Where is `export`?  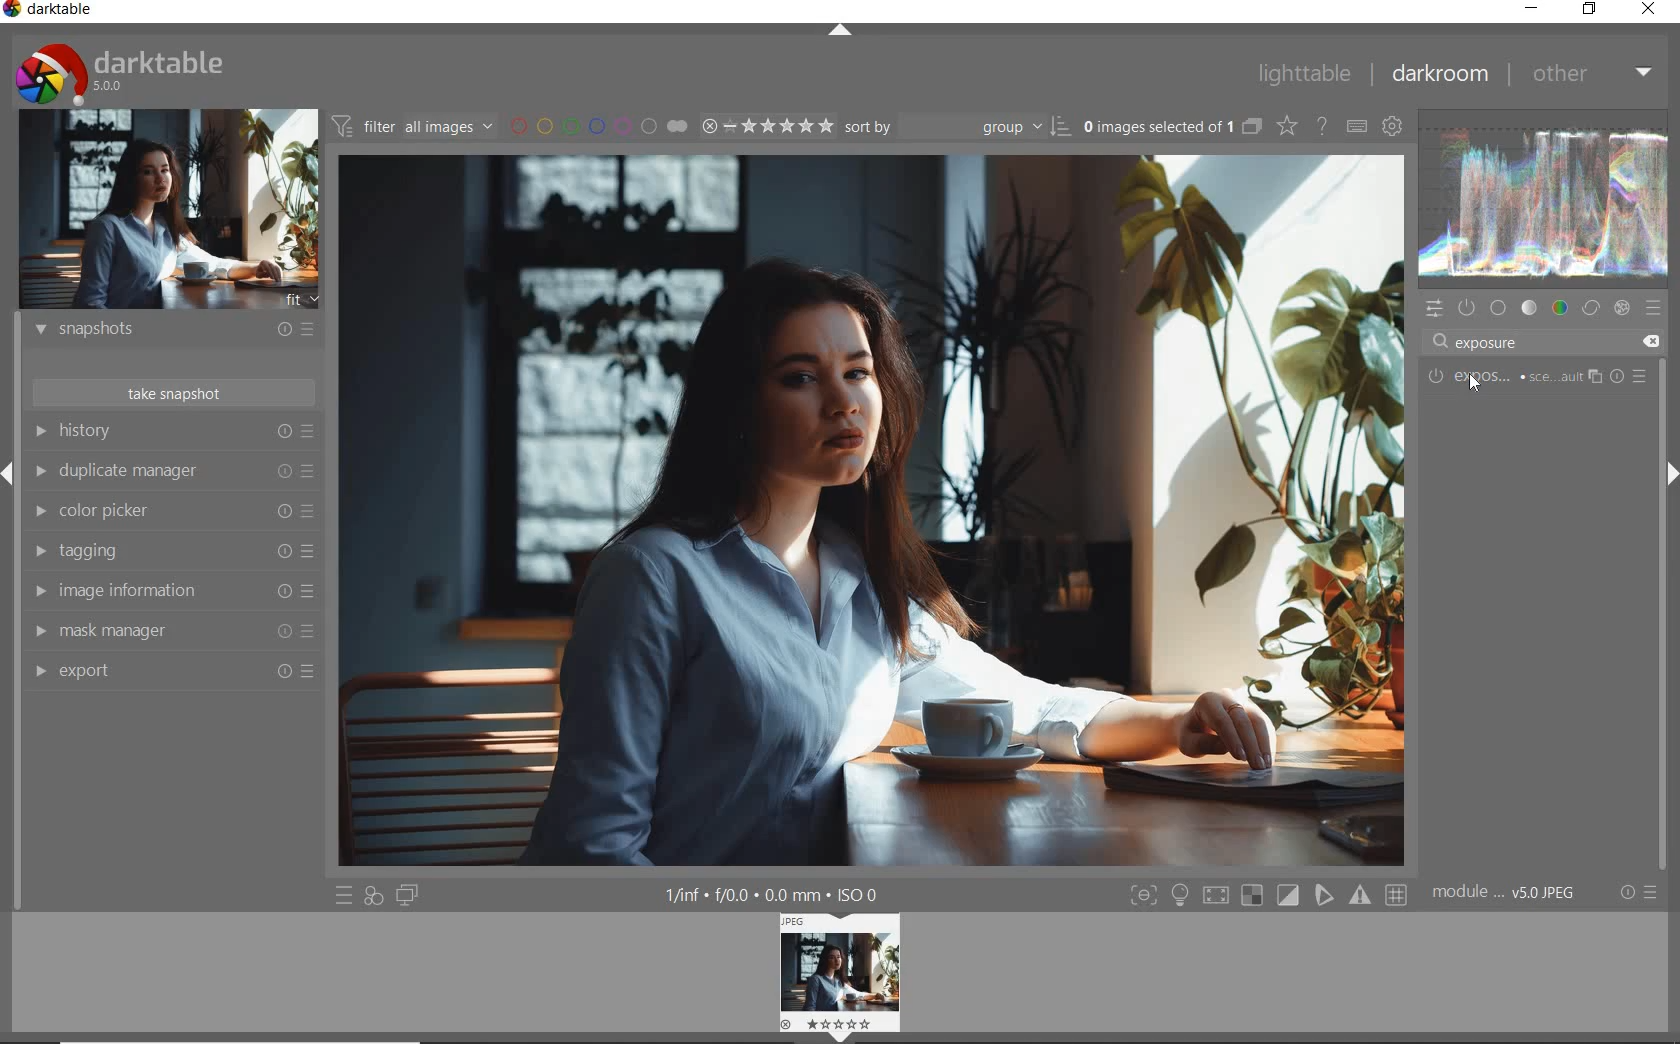
export is located at coordinates (173, 670).